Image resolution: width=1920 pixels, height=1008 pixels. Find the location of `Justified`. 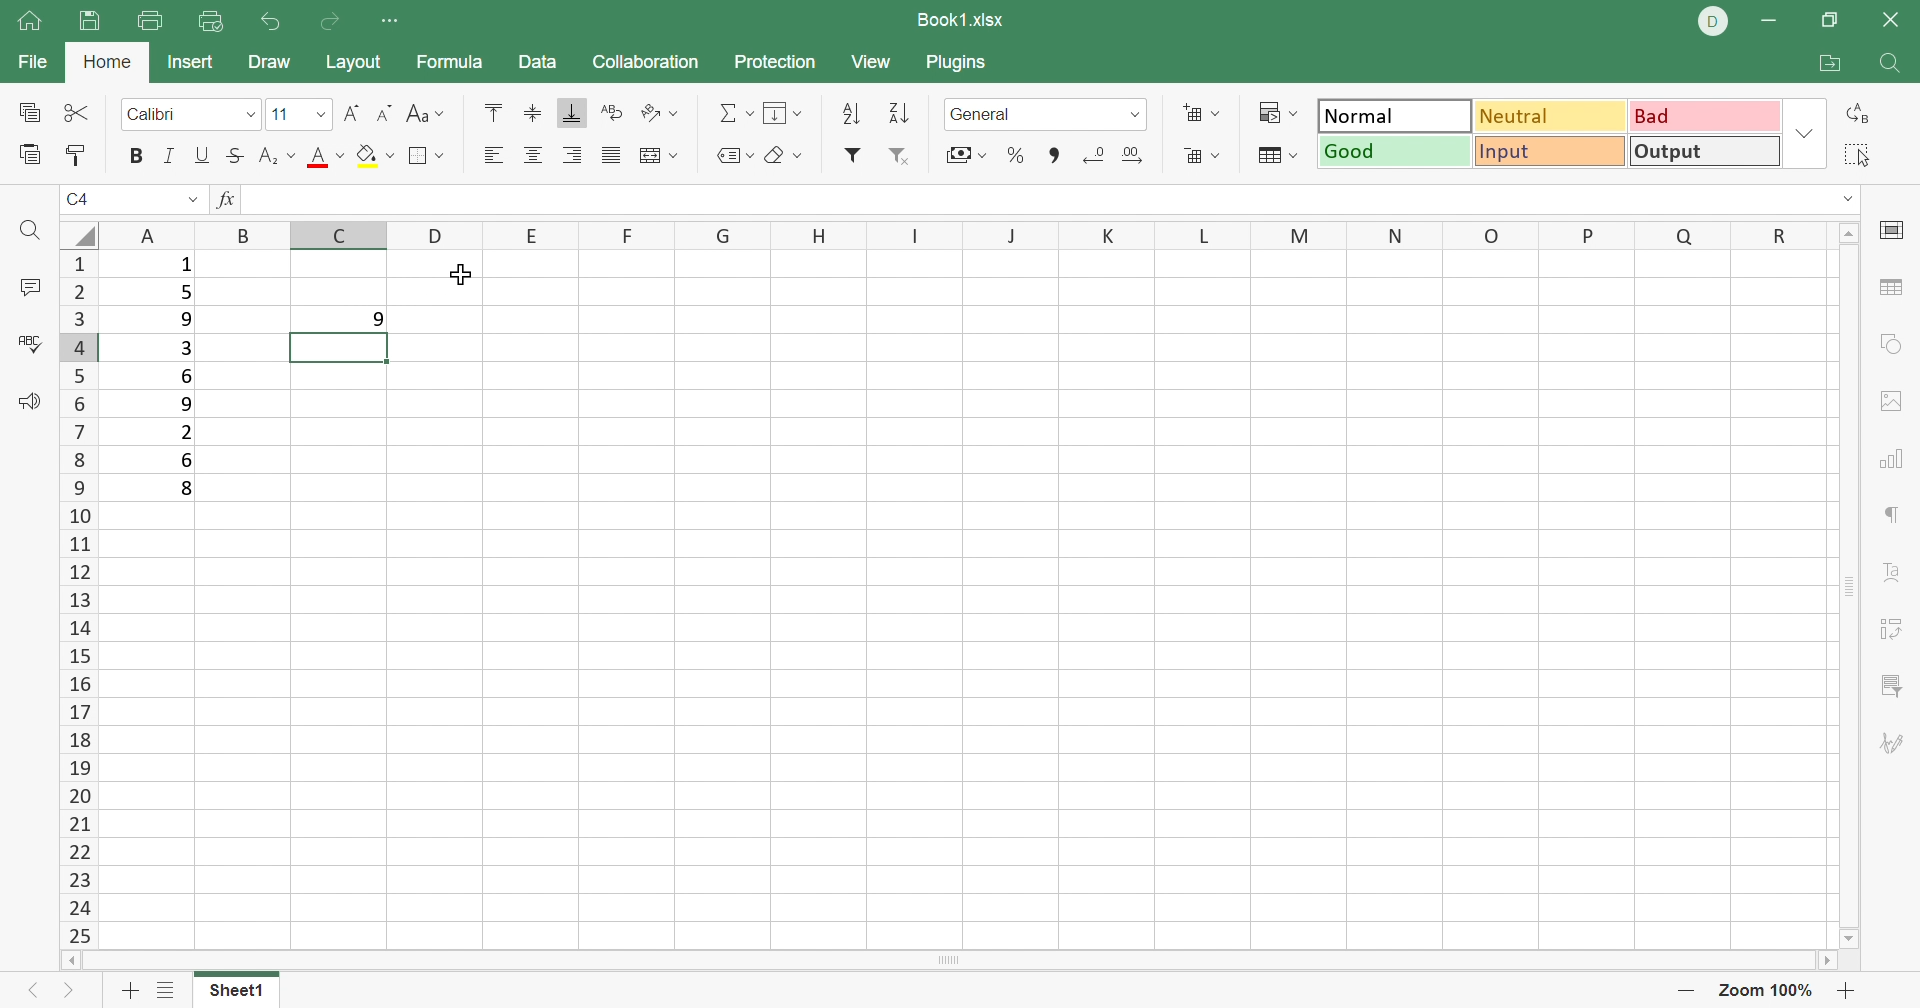

Justified is located at coordinates (610, 156).